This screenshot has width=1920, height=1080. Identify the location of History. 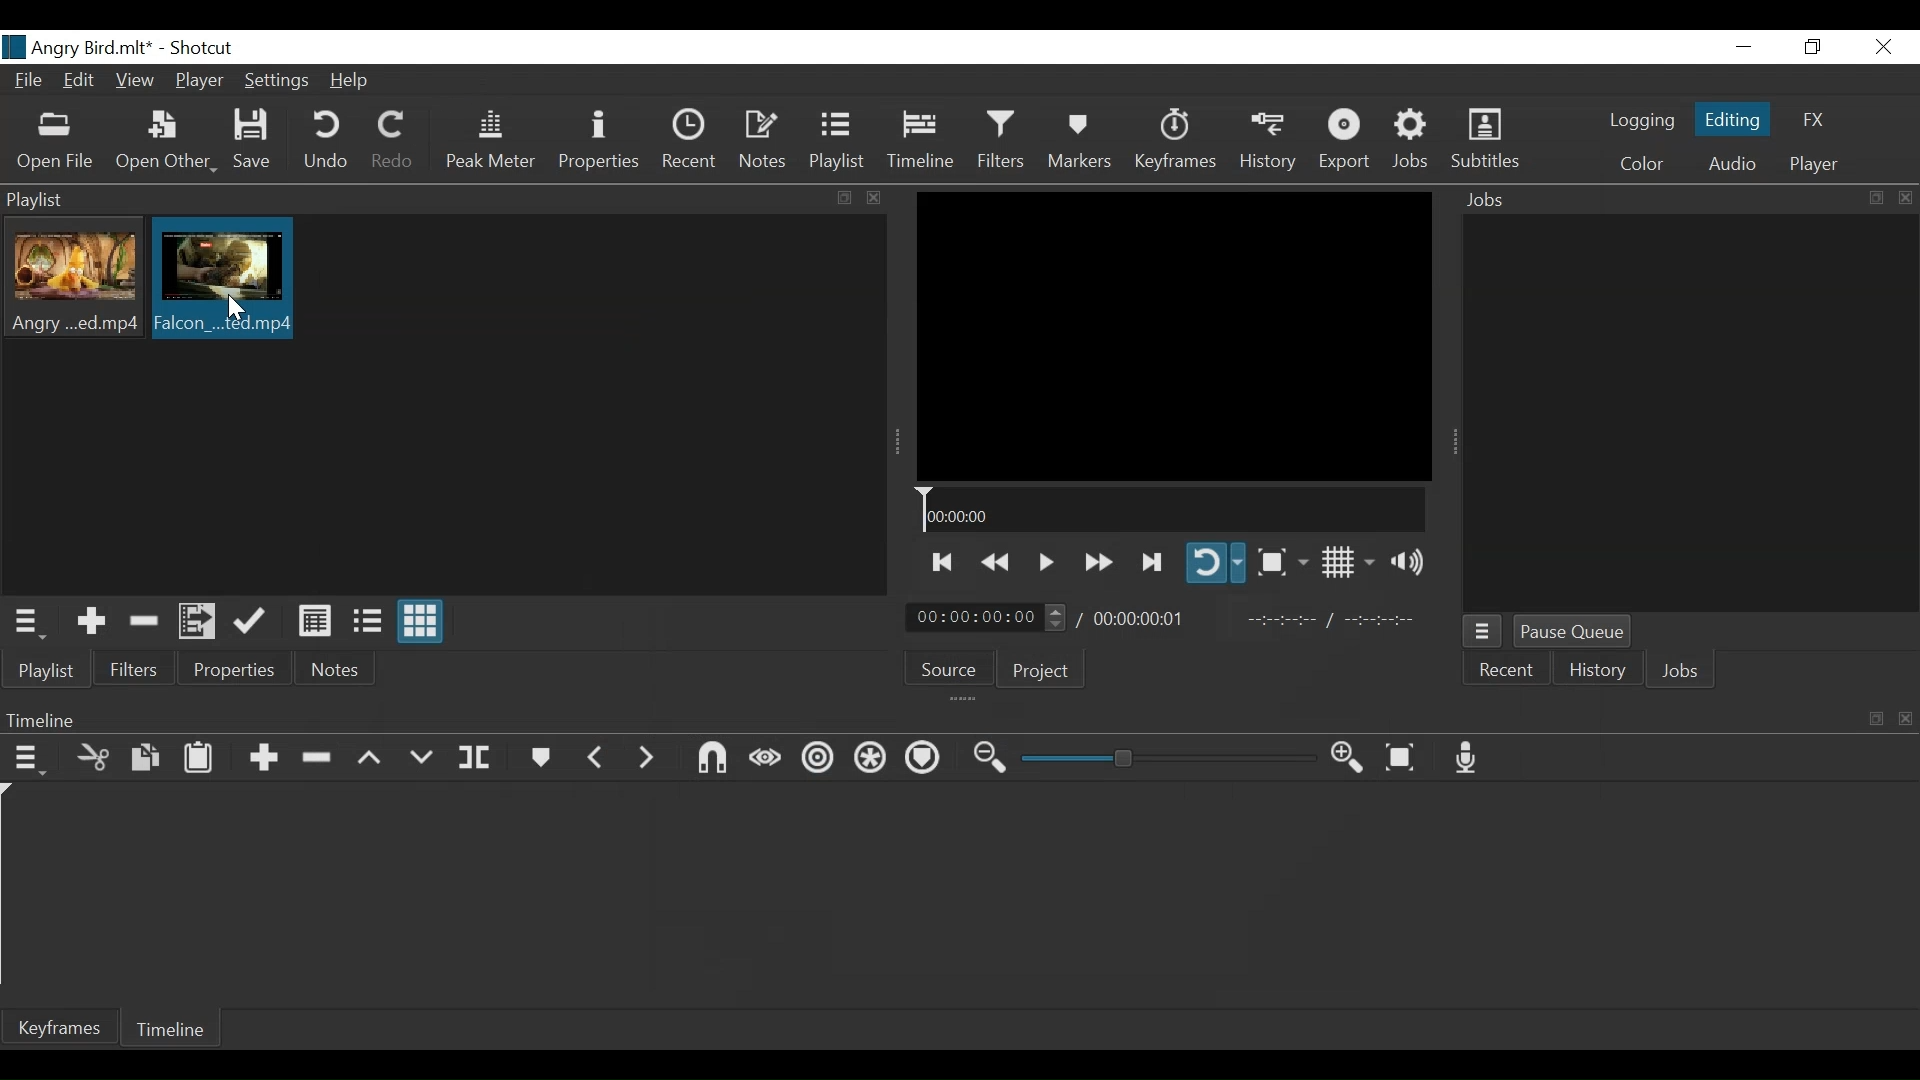
(1598, 673).